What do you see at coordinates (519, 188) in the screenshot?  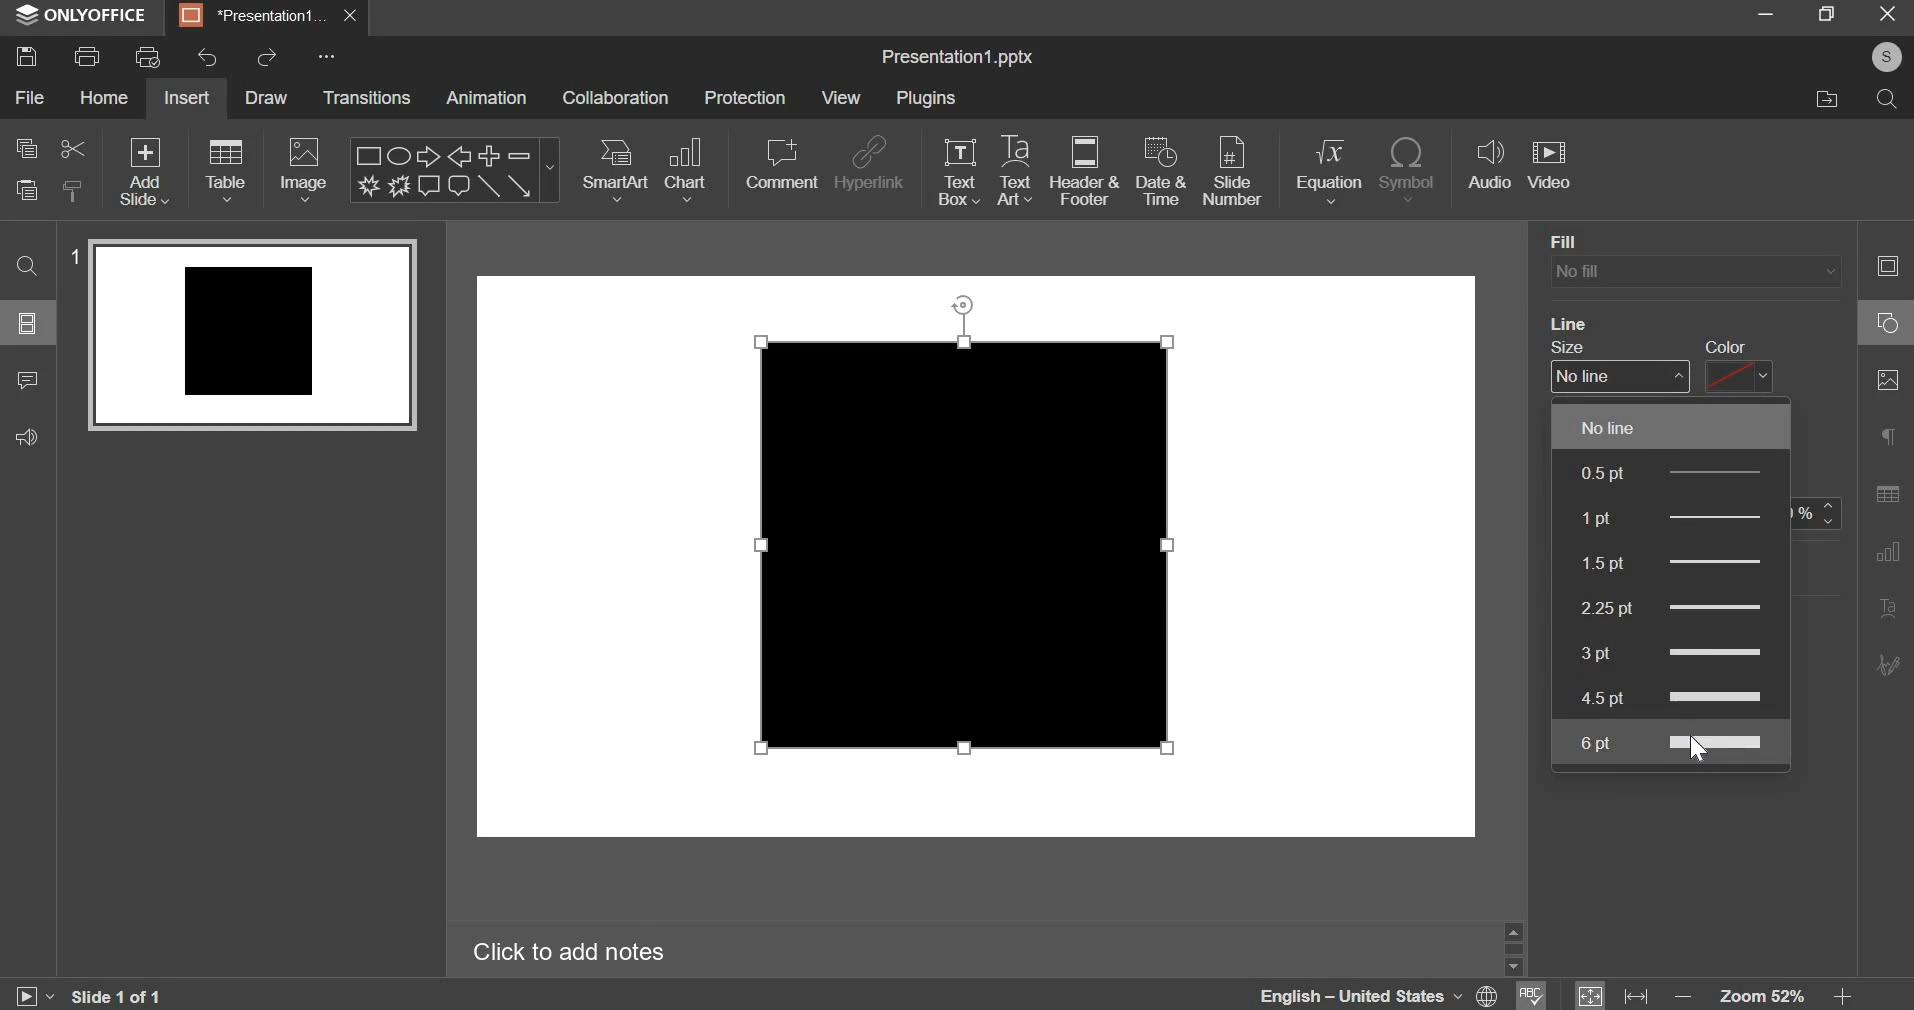 I see `Side arrow` at bounding box center [519, 188].